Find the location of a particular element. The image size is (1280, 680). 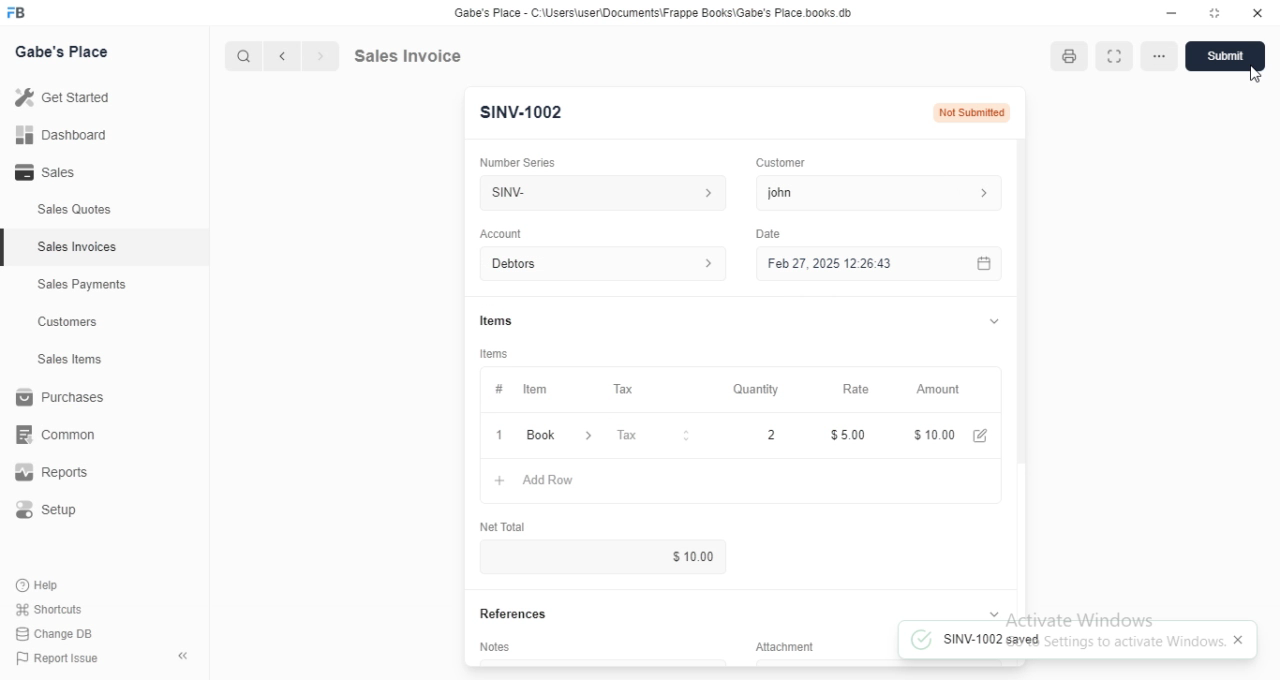

Close is located at coordinates (1257, 14).